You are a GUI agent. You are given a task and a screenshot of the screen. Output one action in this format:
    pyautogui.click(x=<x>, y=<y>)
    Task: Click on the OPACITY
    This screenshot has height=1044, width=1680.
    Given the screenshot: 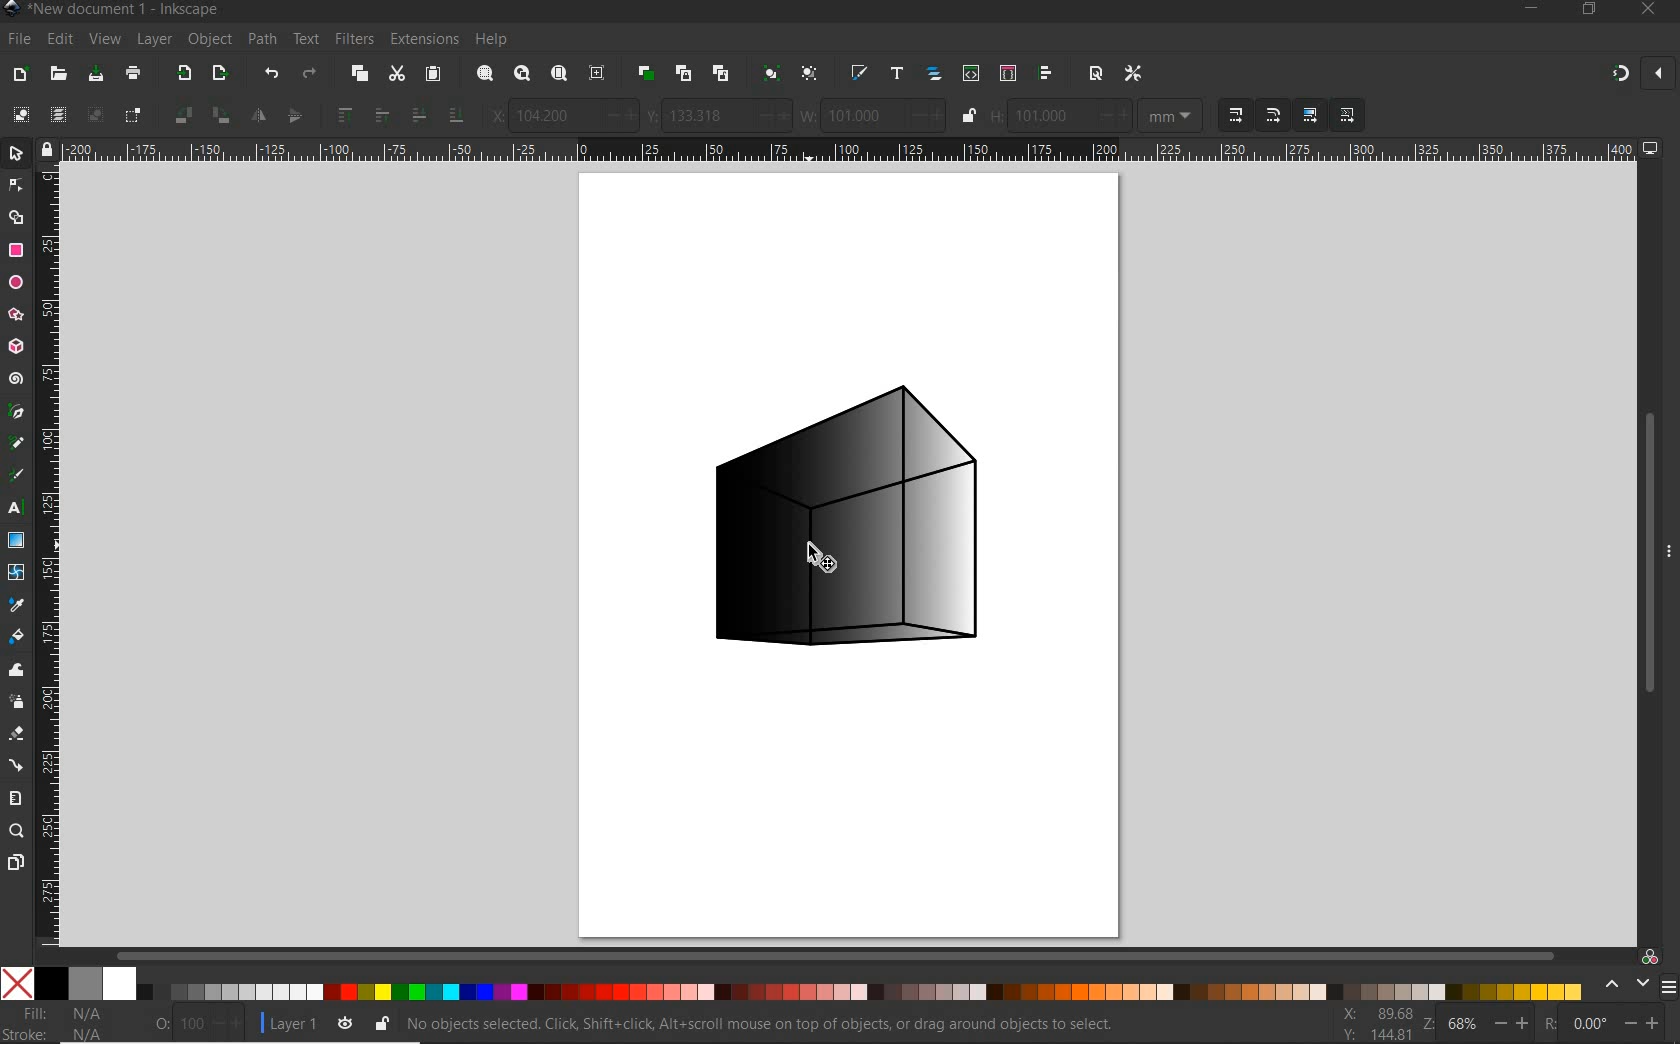 What is the action you would take?
    pyautogui.click(x=162, y=1020)
    